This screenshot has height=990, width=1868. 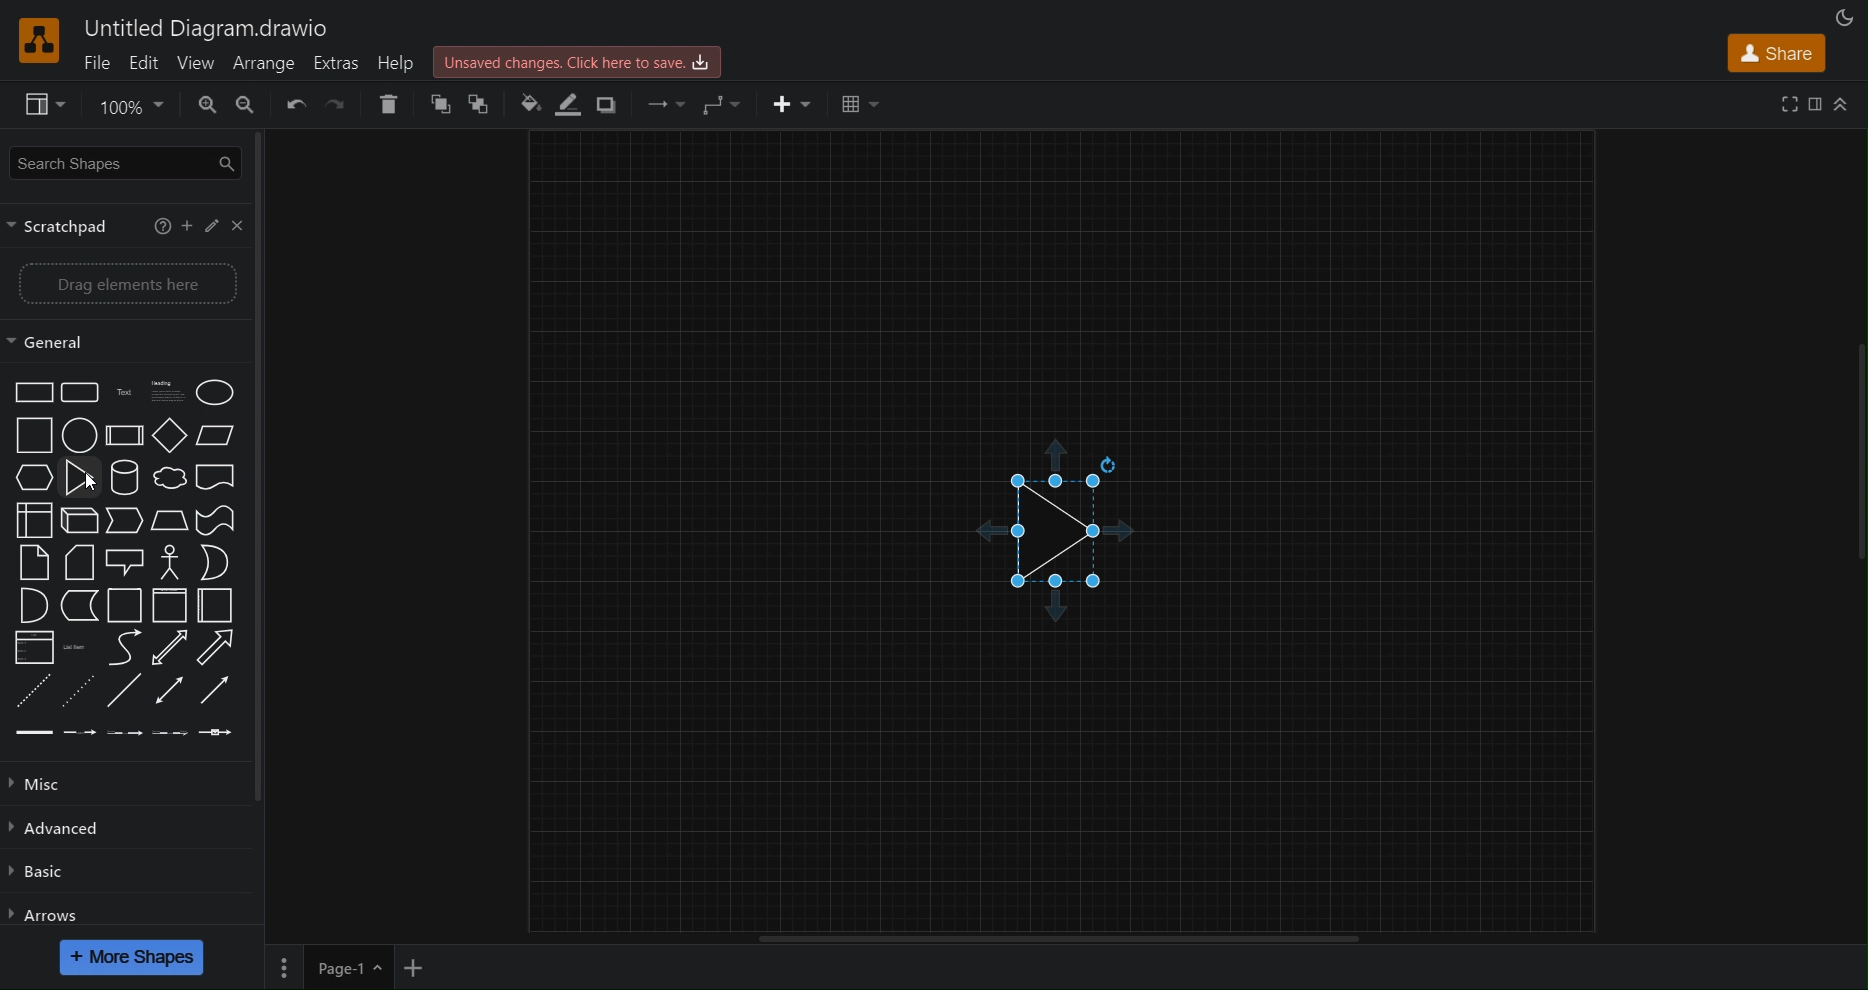 I want to click on Insert, so click(x=794, y=107).